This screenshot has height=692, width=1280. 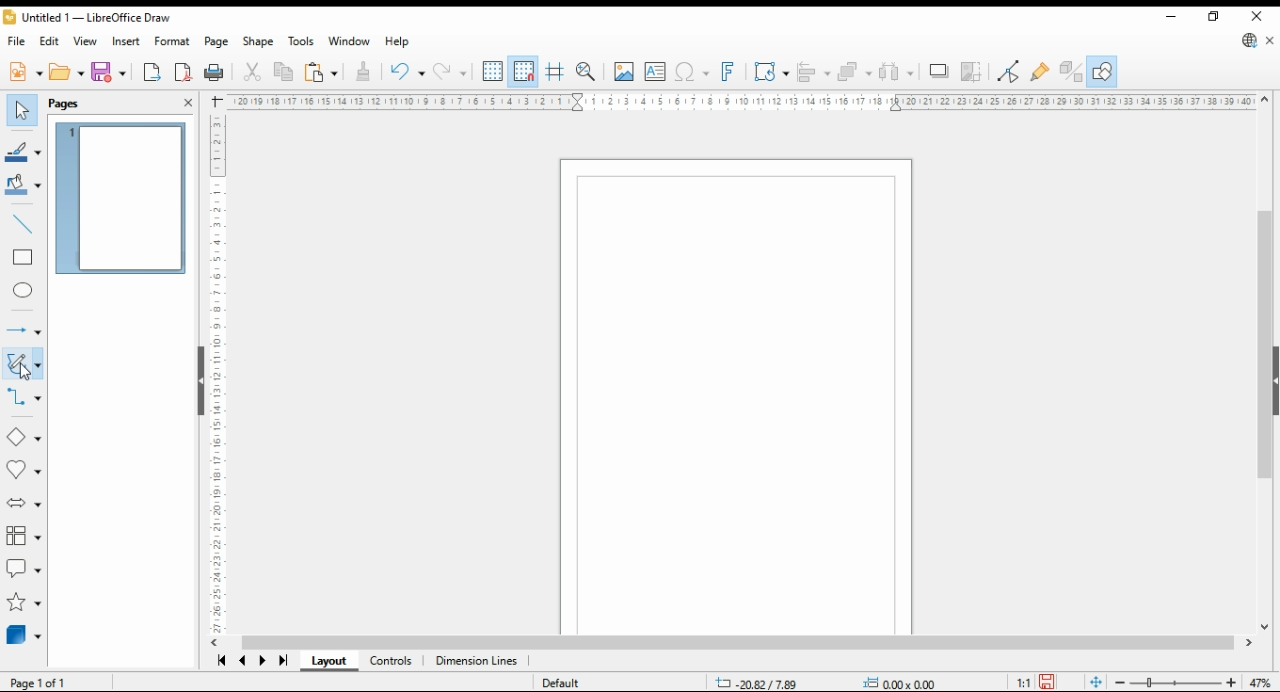 What do you see at coordinates (770, 72) in the screenshot?
I see `transformations` at bounding box center [770, 72].